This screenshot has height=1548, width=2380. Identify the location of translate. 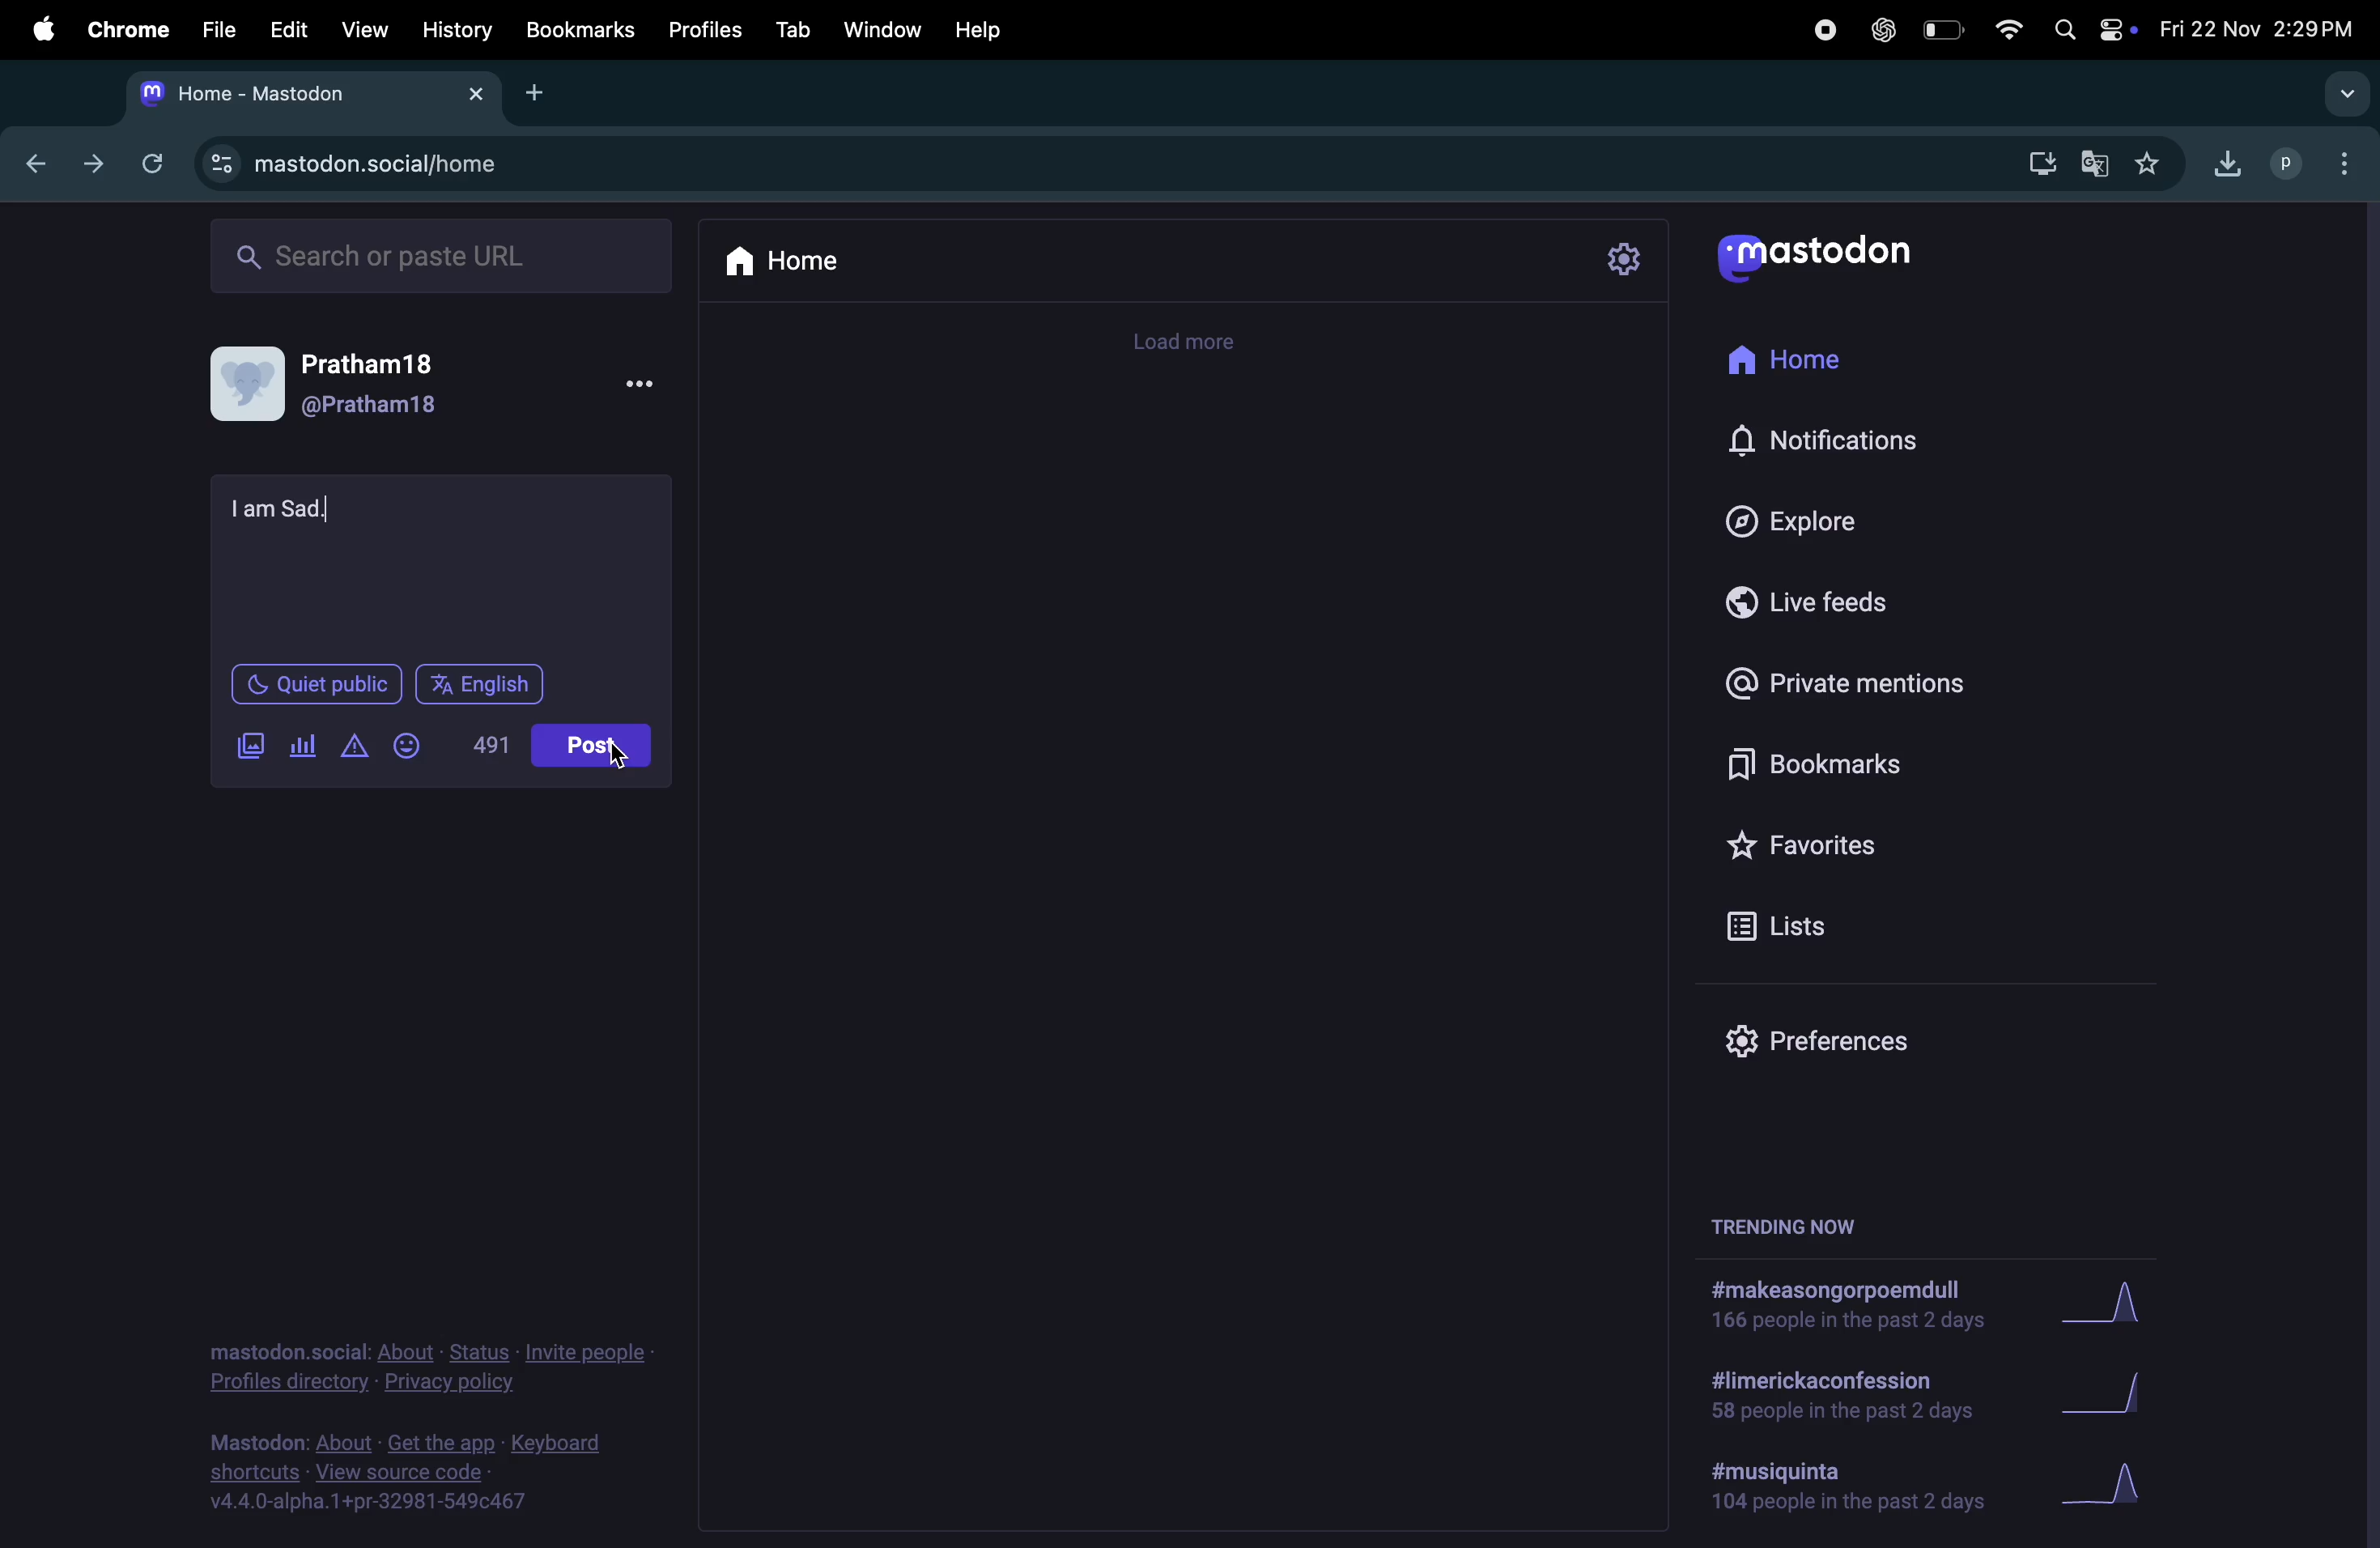
(2095, 163).